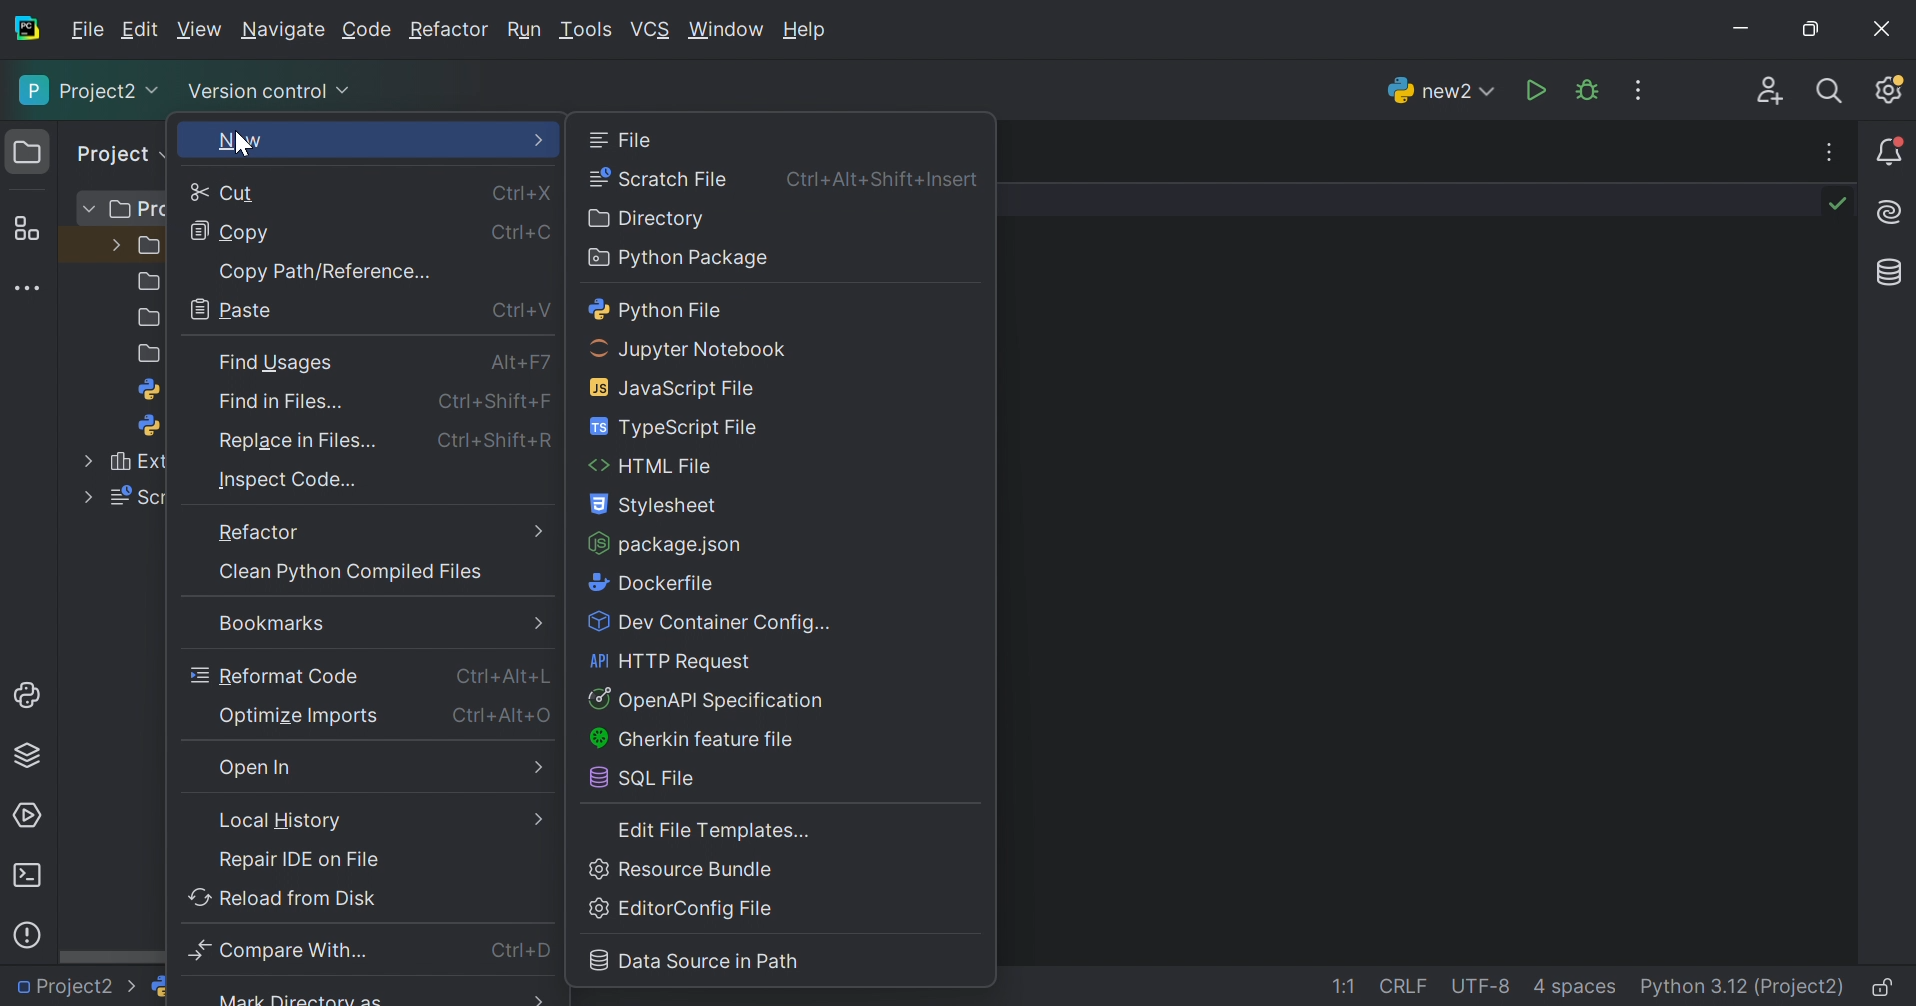 Image resolution: width=1916 pixels, height=1006 pixels. What do you see at coordinates (1885, 990) in the screenshot?
I see `Make file read-only` at bounding box center [1885, 990].